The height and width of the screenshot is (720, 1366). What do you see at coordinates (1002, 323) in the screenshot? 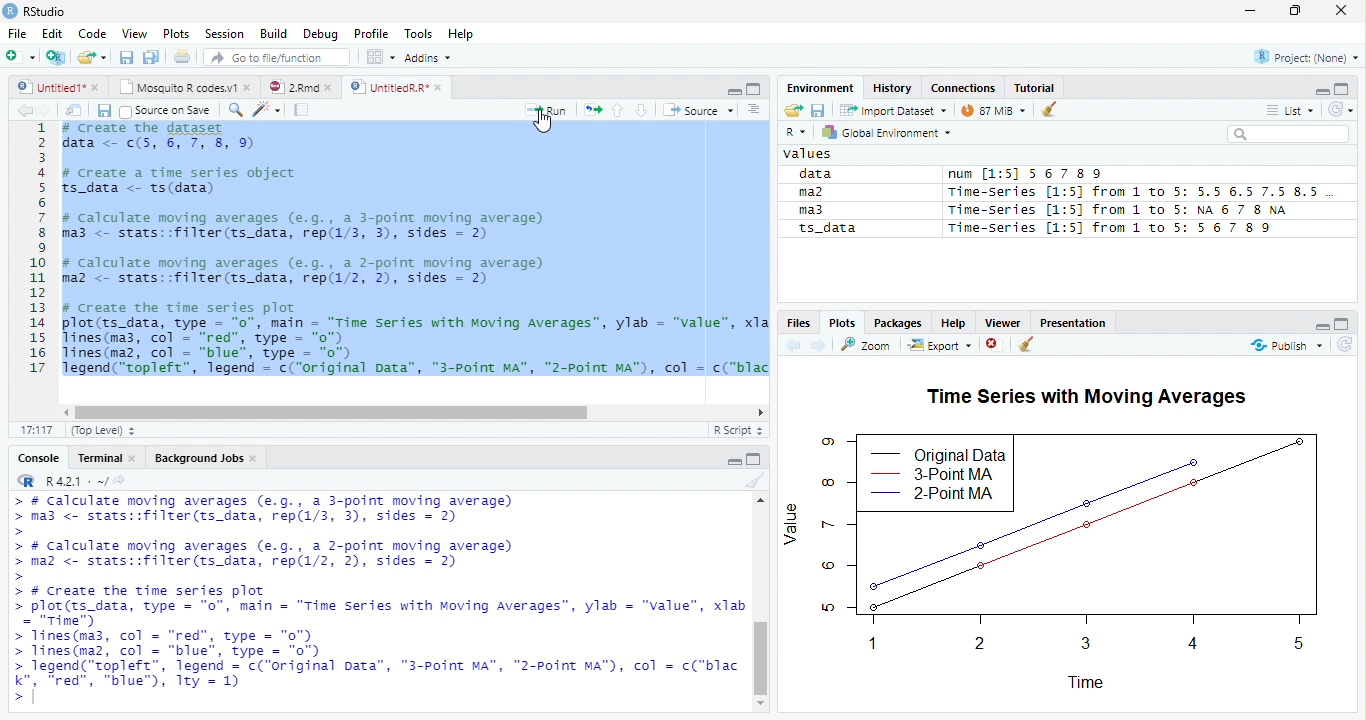
I see `Viewer` at bounding box center [1002, 323].